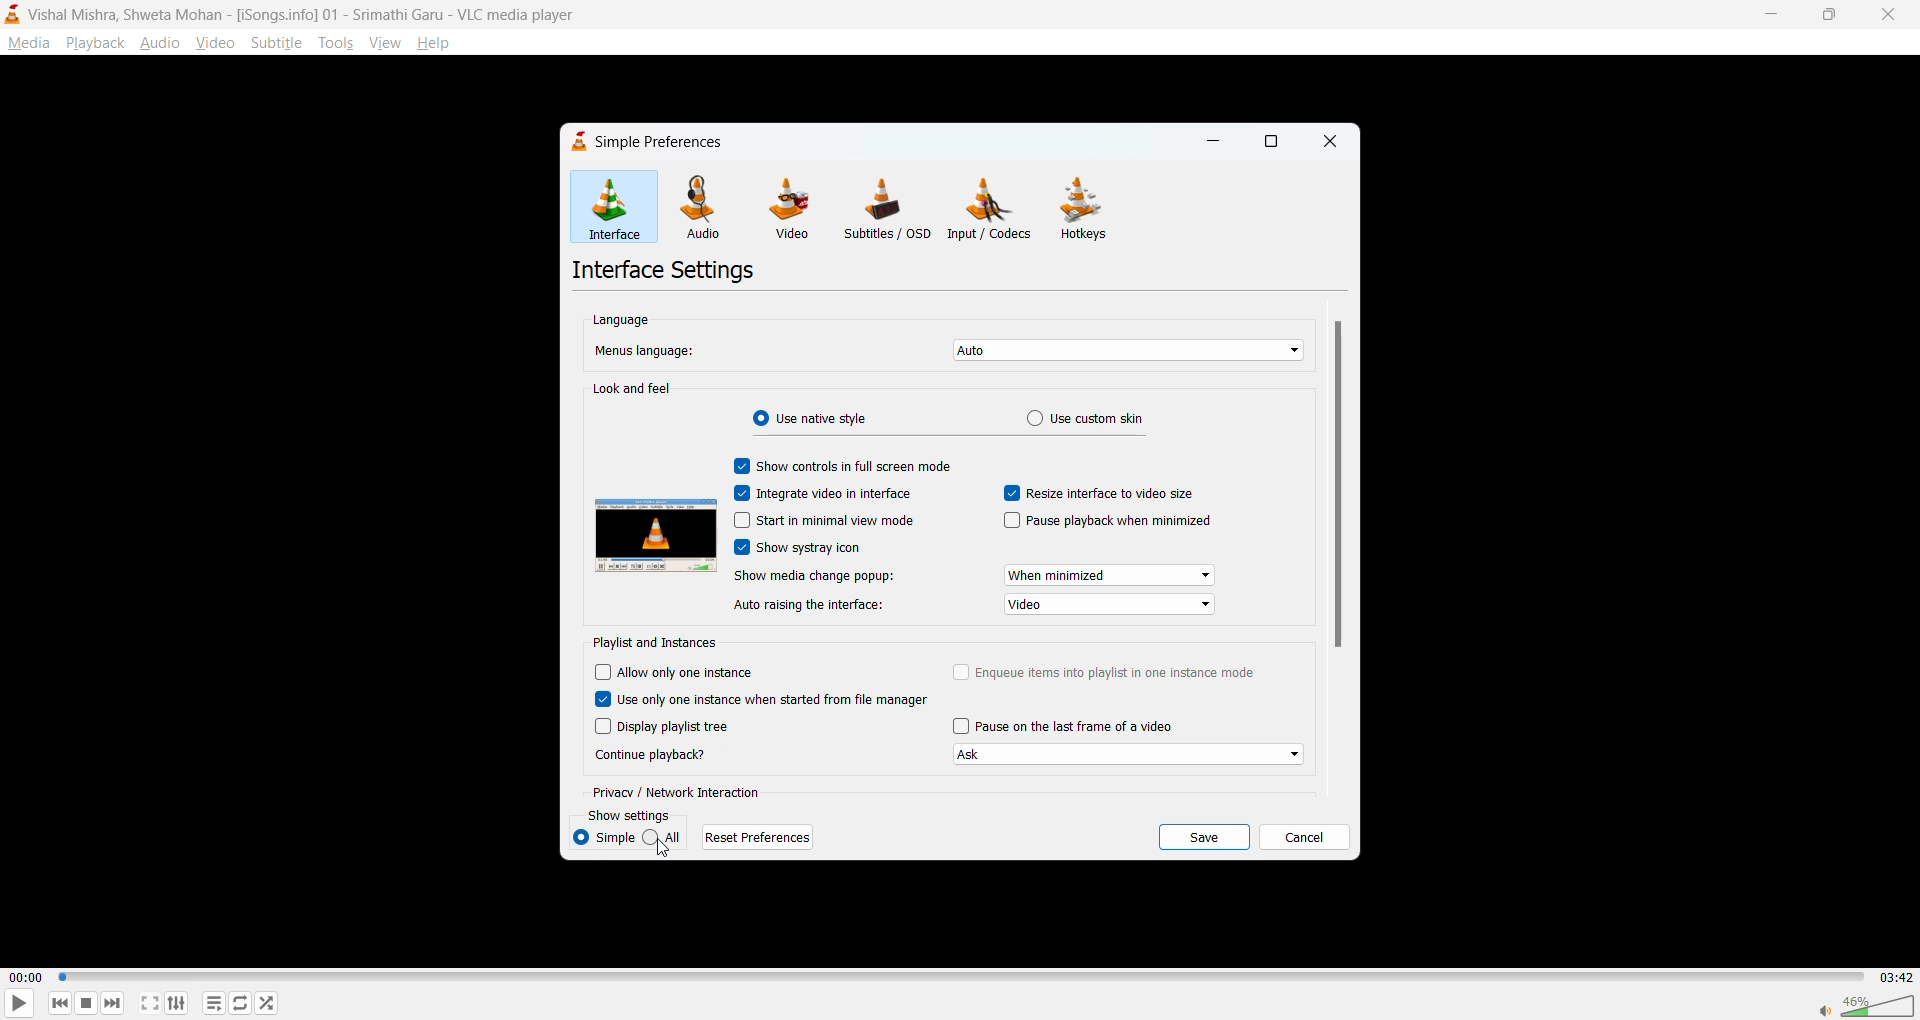 This screenshot has height=1020, width=1920. I want to click on next, so click(111, 1000).